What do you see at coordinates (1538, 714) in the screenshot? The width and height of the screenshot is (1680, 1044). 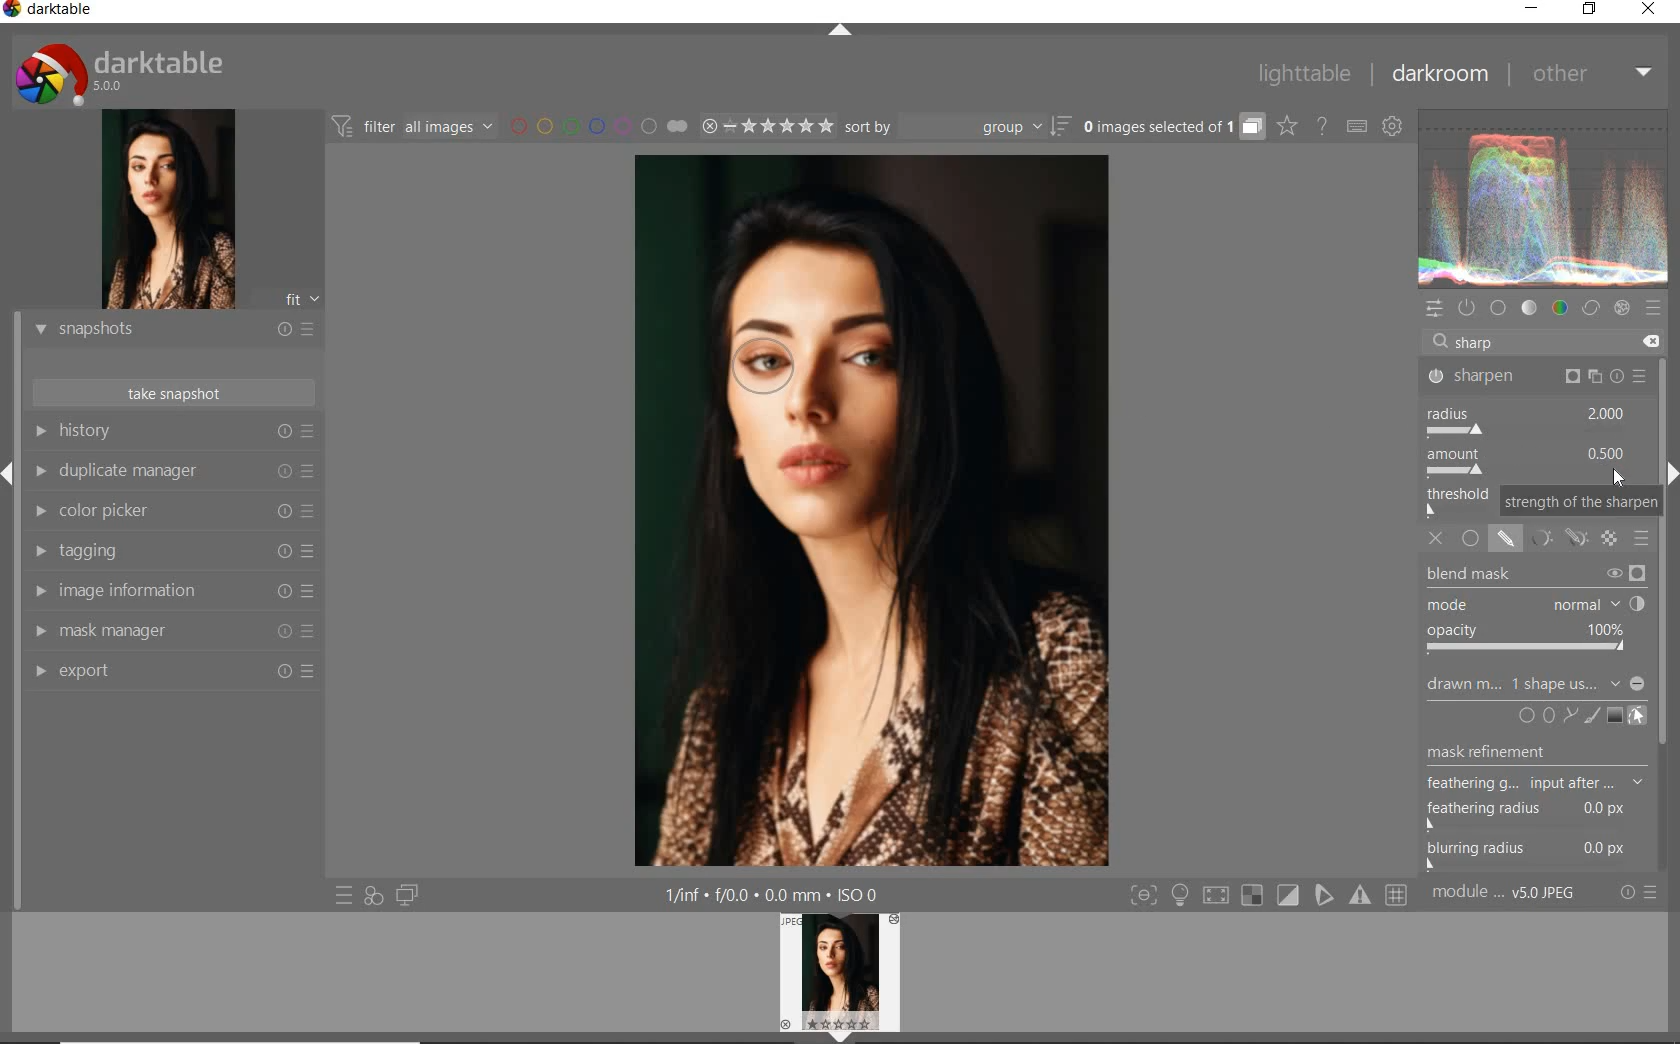 I see `add circle or ellipse` at bounding box center [1538, 714].